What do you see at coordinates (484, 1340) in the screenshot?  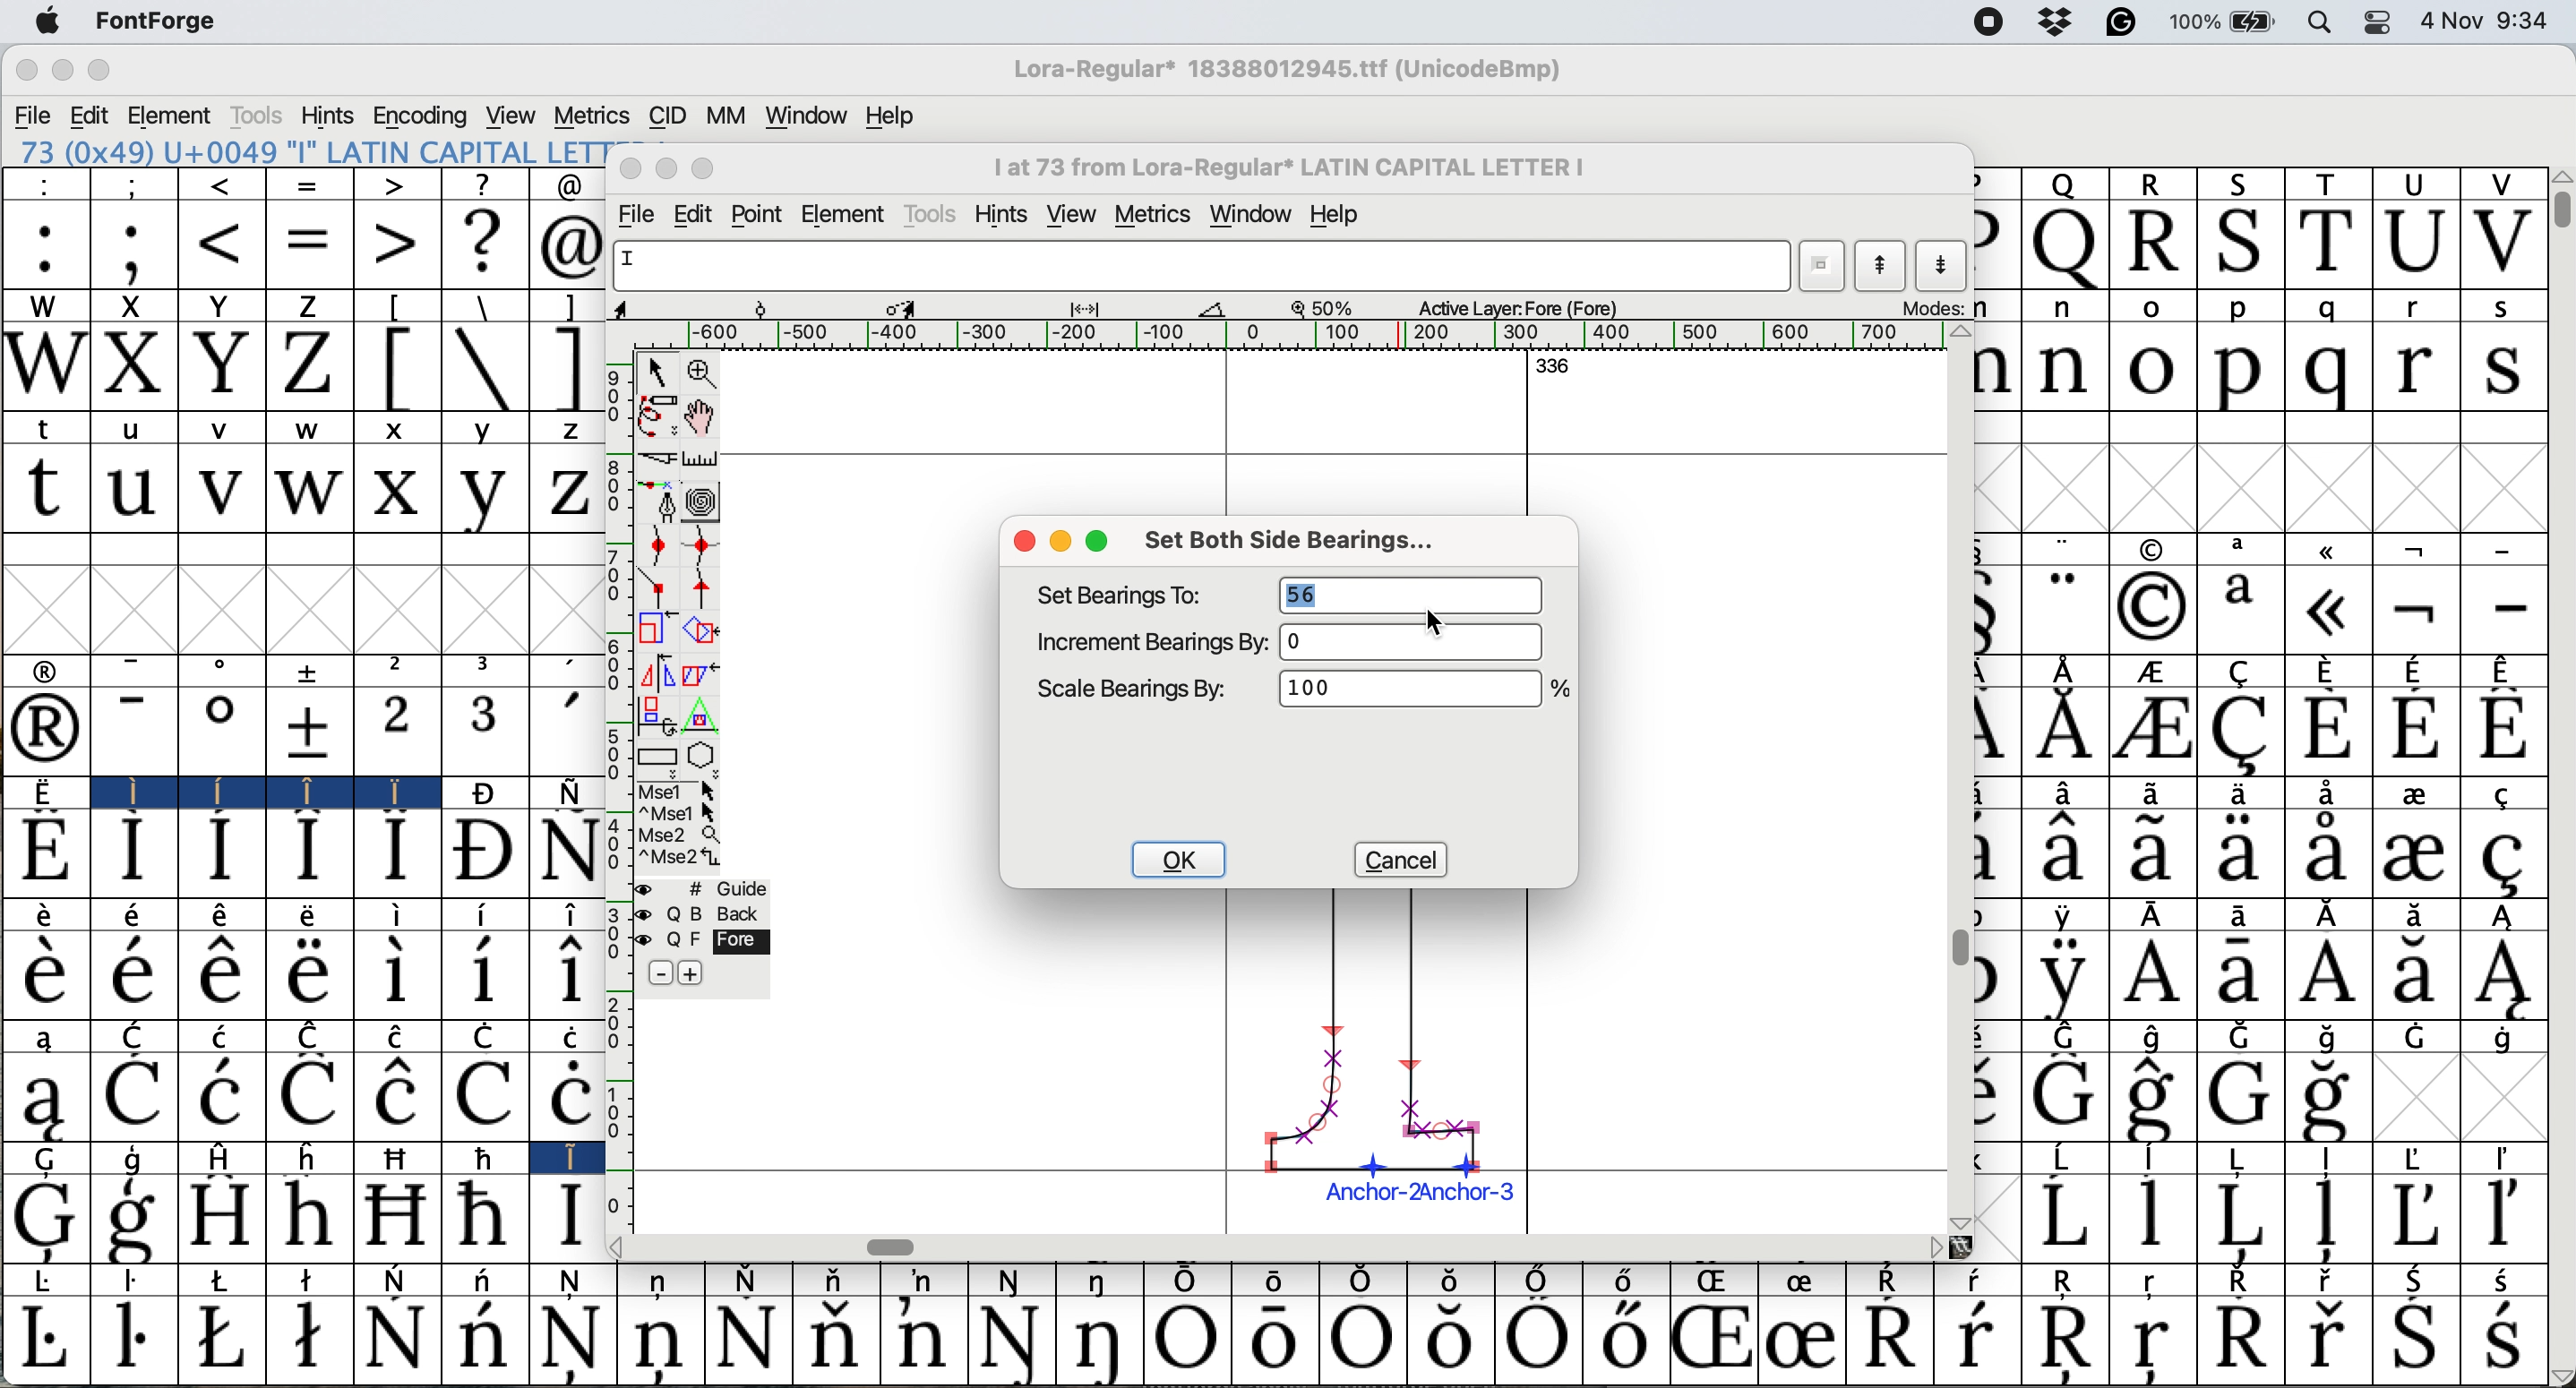 I see `Symbol` at bounding box center [484, 1340].